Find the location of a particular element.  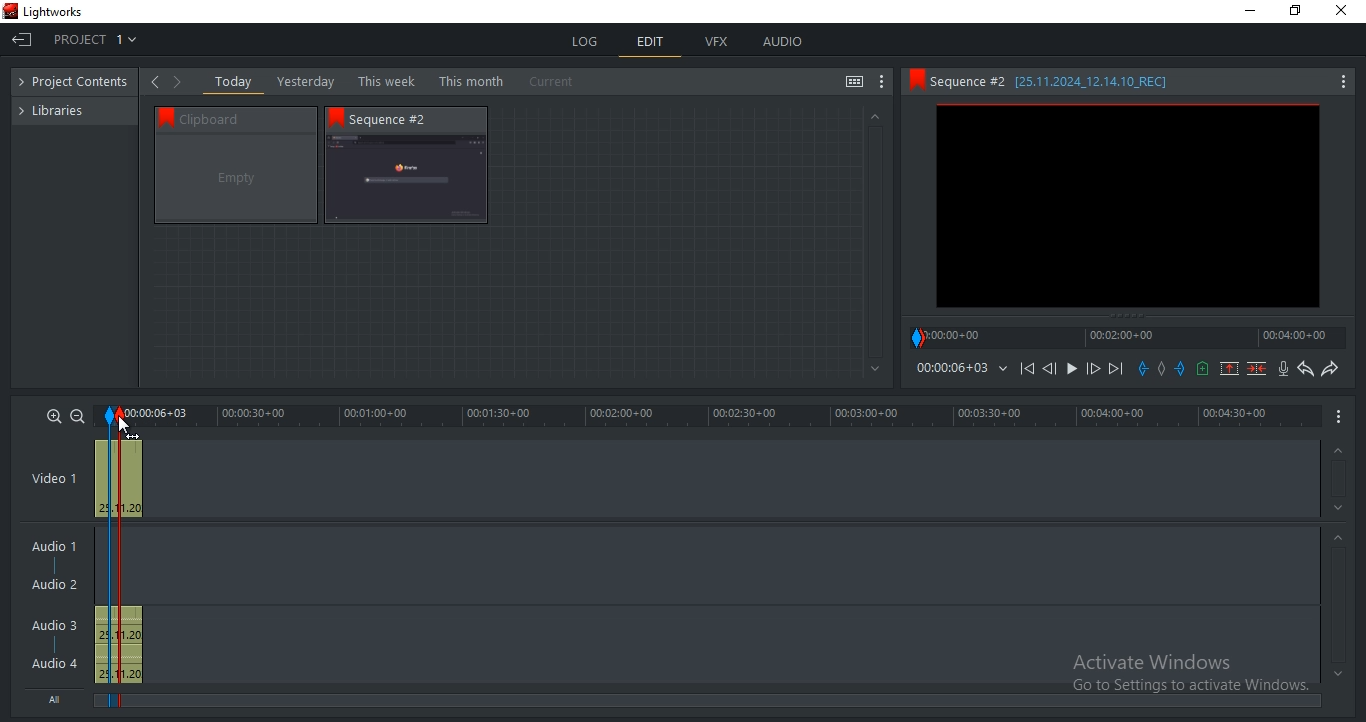

Nudge one frame back is located at coordinates (1053, 371).